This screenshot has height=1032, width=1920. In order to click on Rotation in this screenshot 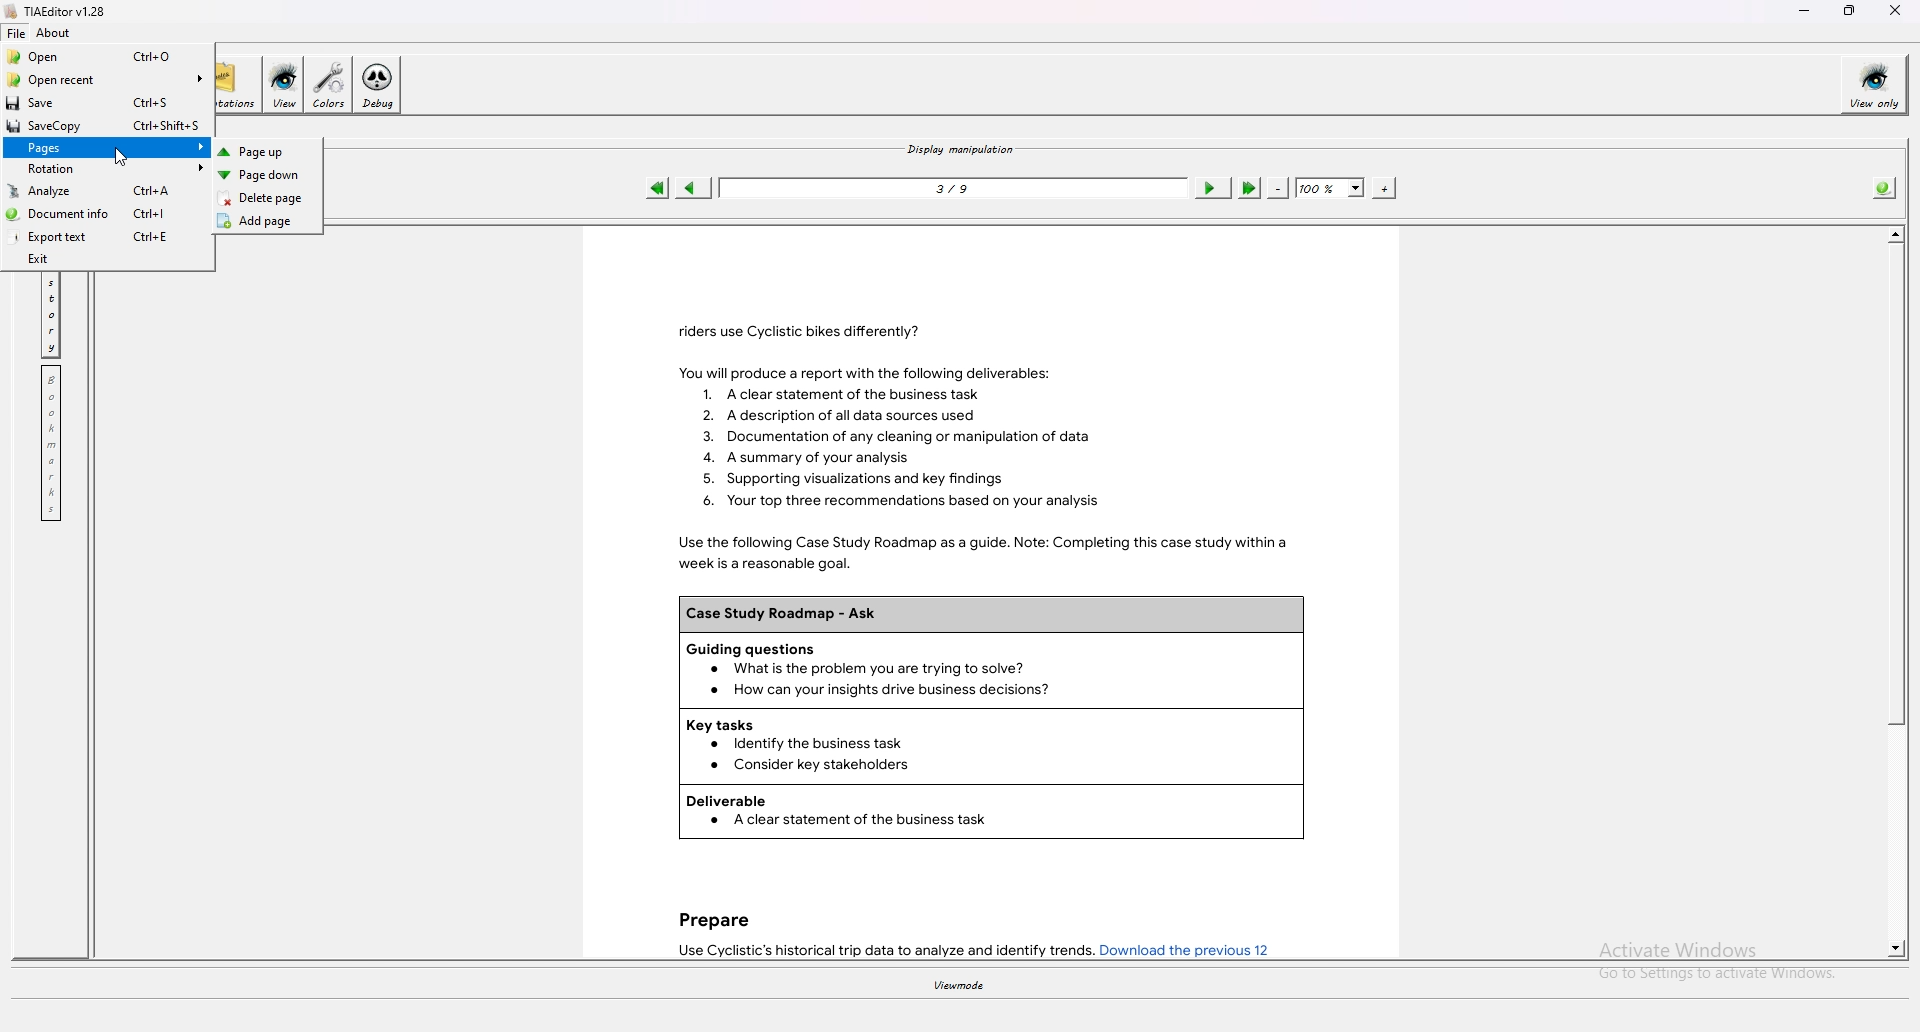, I will do `click(111, 169)`.